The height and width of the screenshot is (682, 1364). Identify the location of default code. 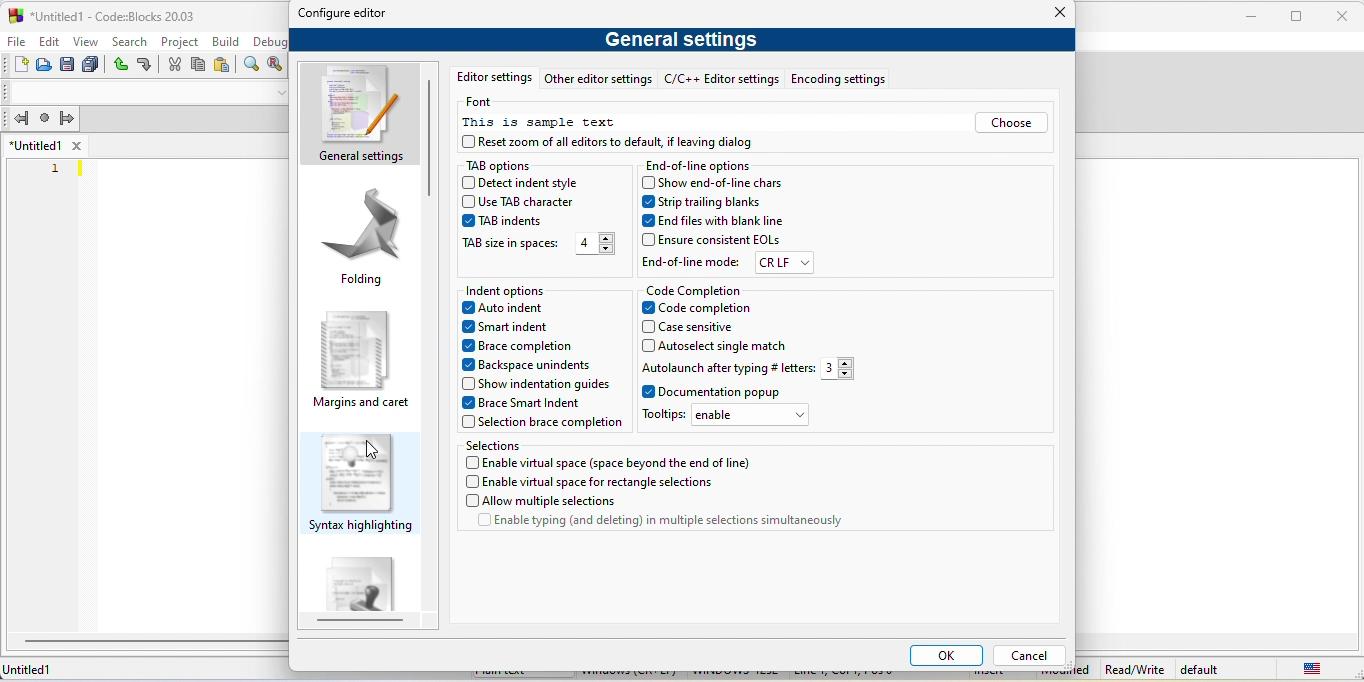
(360, 577).